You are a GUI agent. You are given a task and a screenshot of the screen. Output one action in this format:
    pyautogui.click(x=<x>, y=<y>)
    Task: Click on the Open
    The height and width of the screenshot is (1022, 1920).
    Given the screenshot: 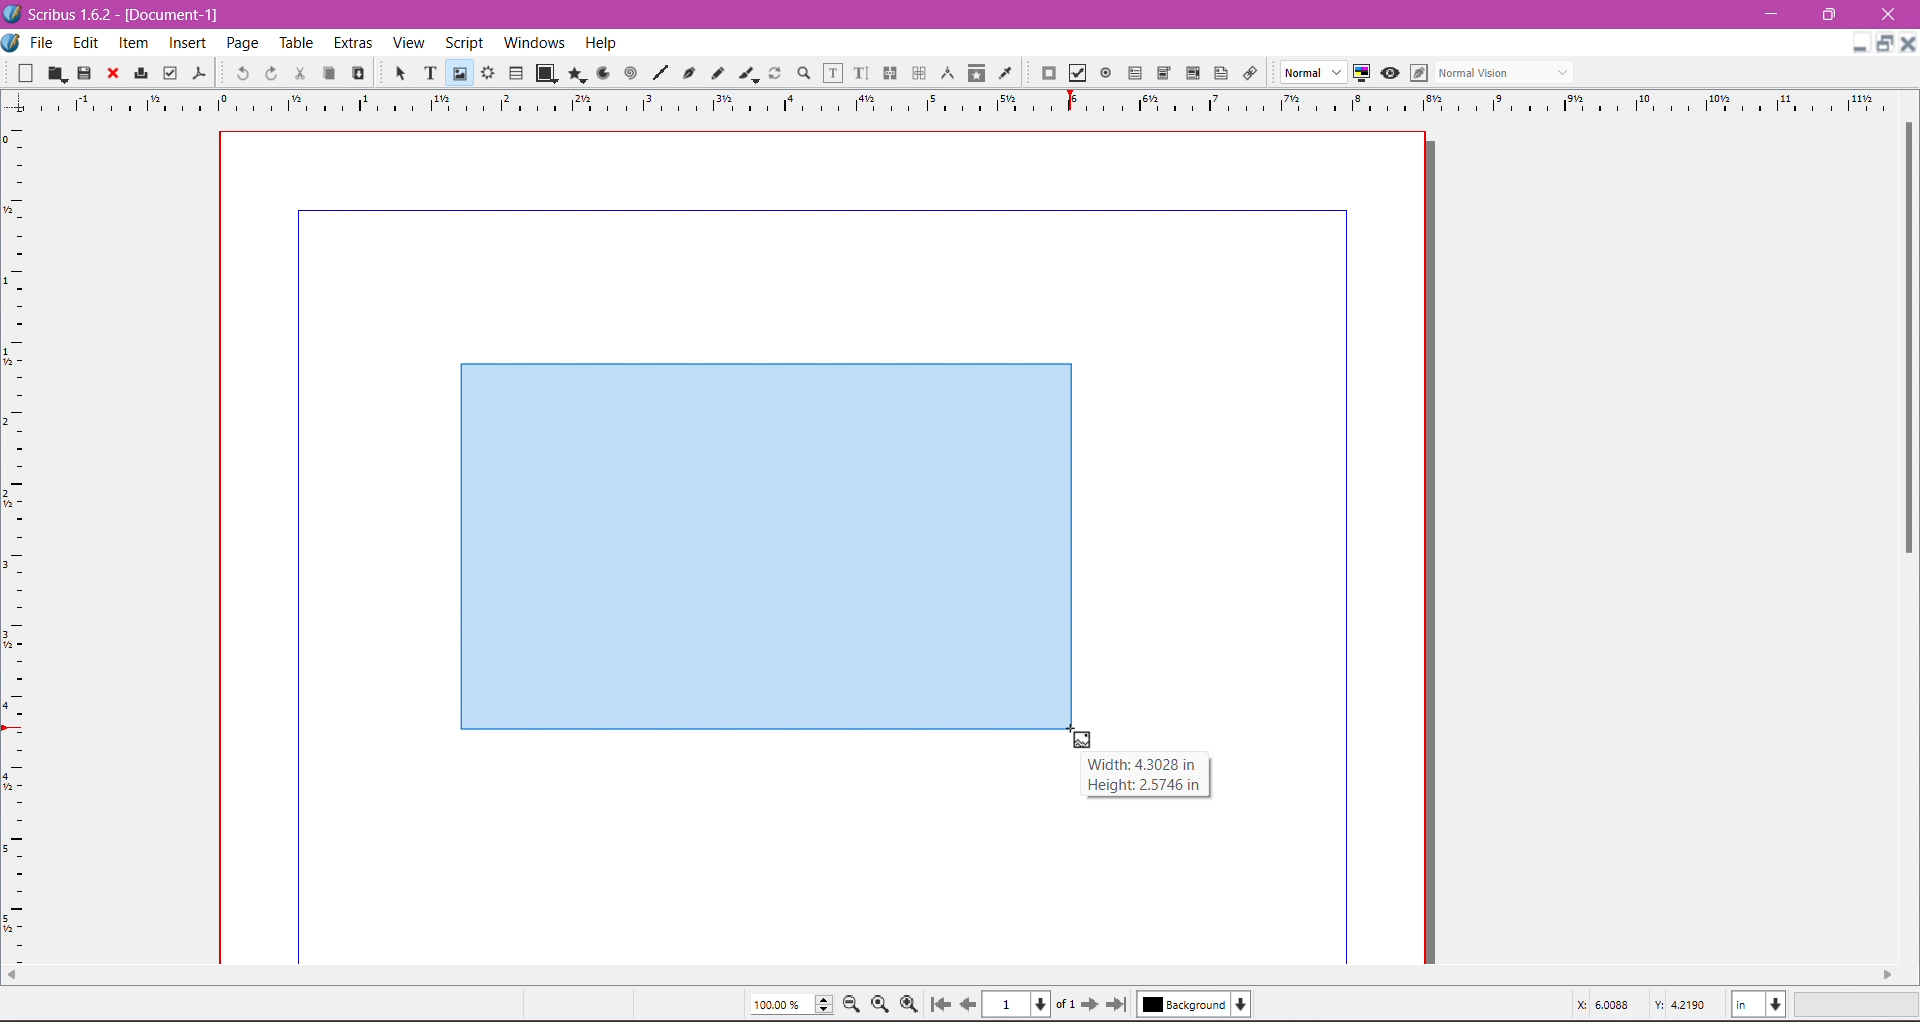 What is the action you would take?
    pyautogui.click(x=57, y=73)
    